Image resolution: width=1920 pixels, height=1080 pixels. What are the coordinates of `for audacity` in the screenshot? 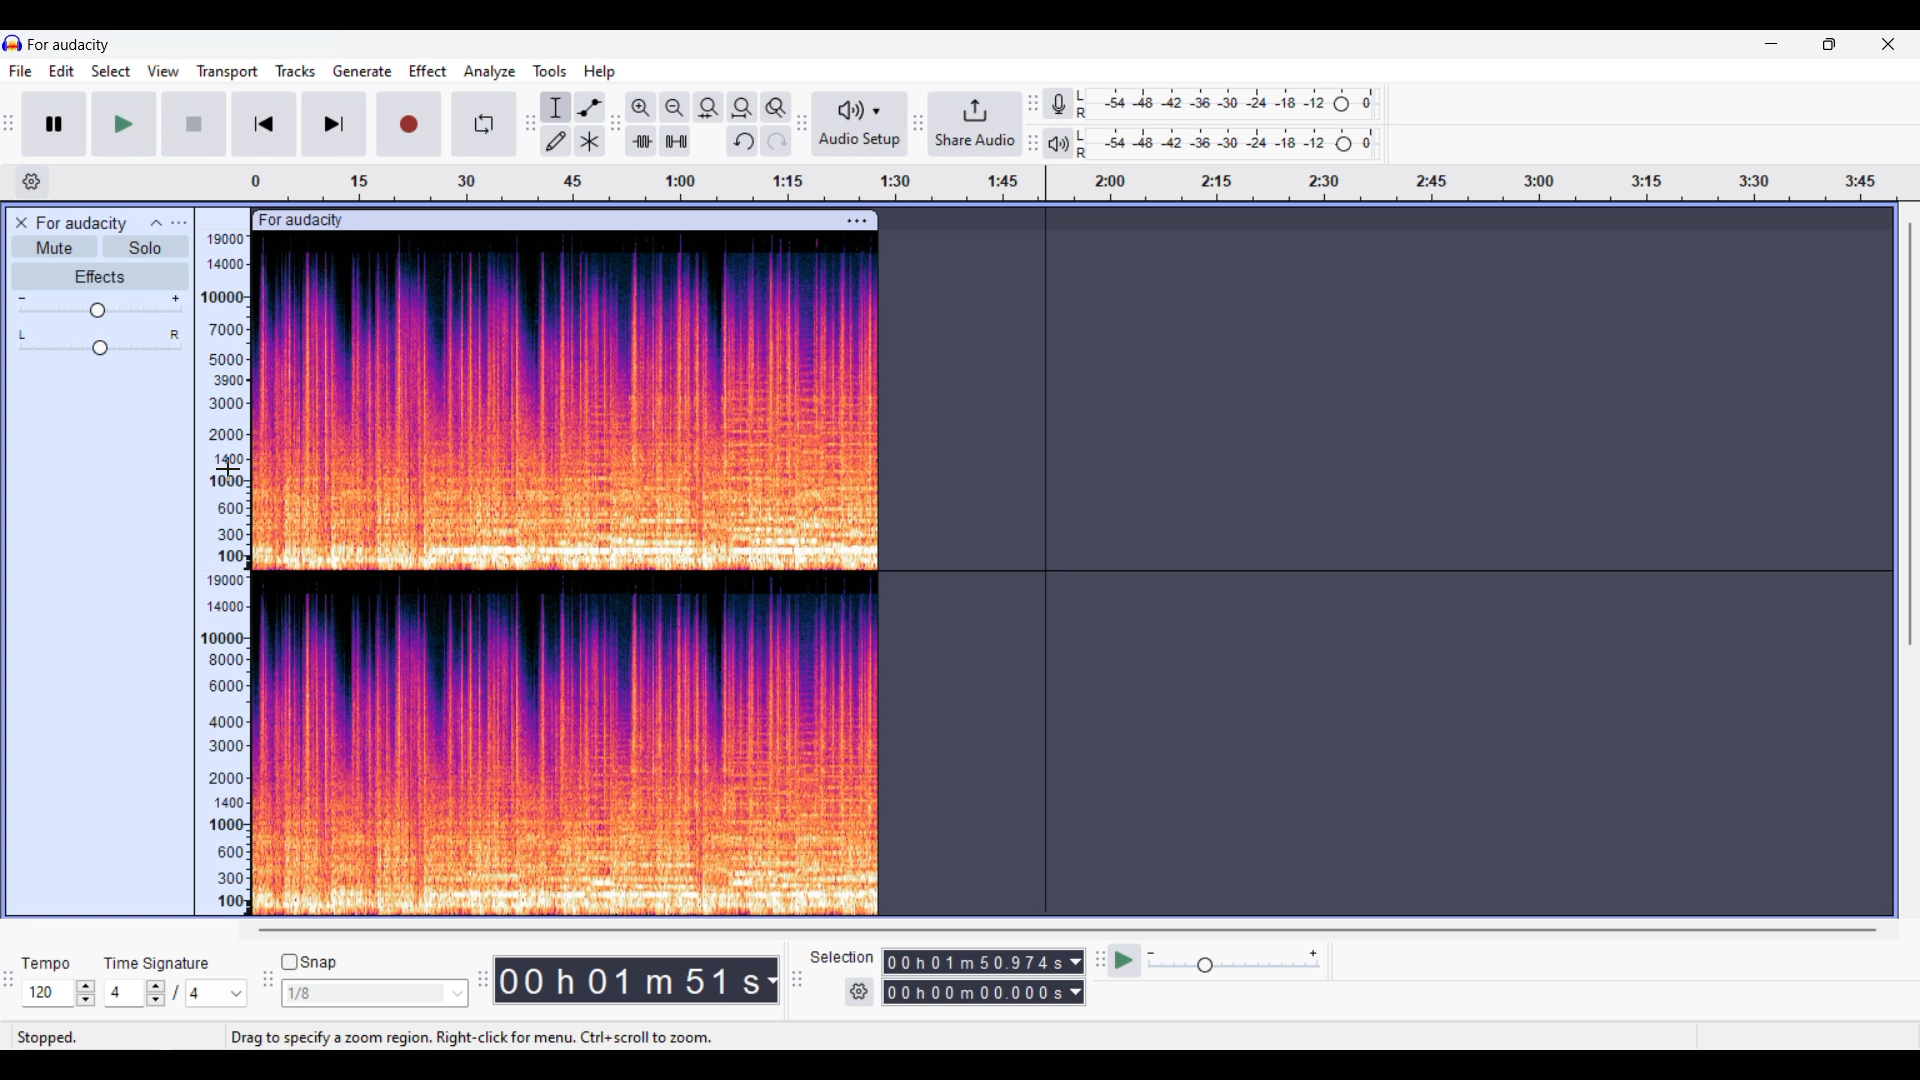 It's located at (69, 45).